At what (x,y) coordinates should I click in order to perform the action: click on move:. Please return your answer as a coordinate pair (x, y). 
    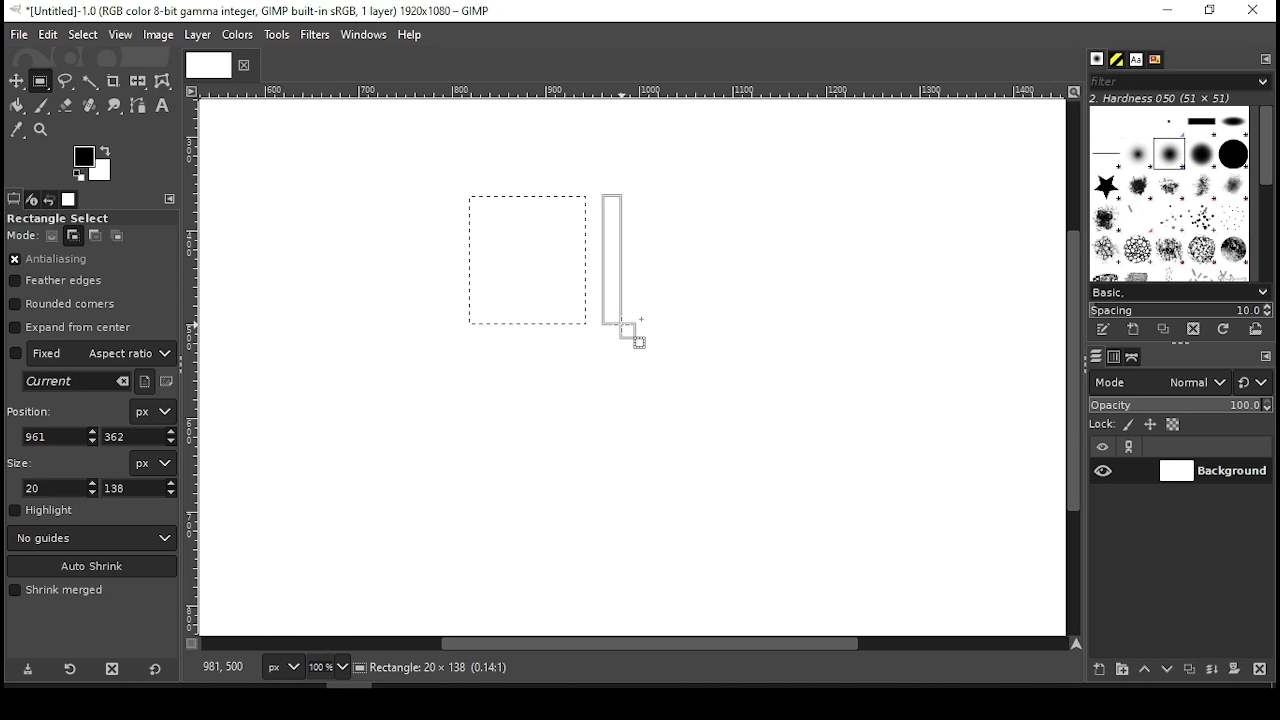
    Looking at the image, I should click on (22, 235).